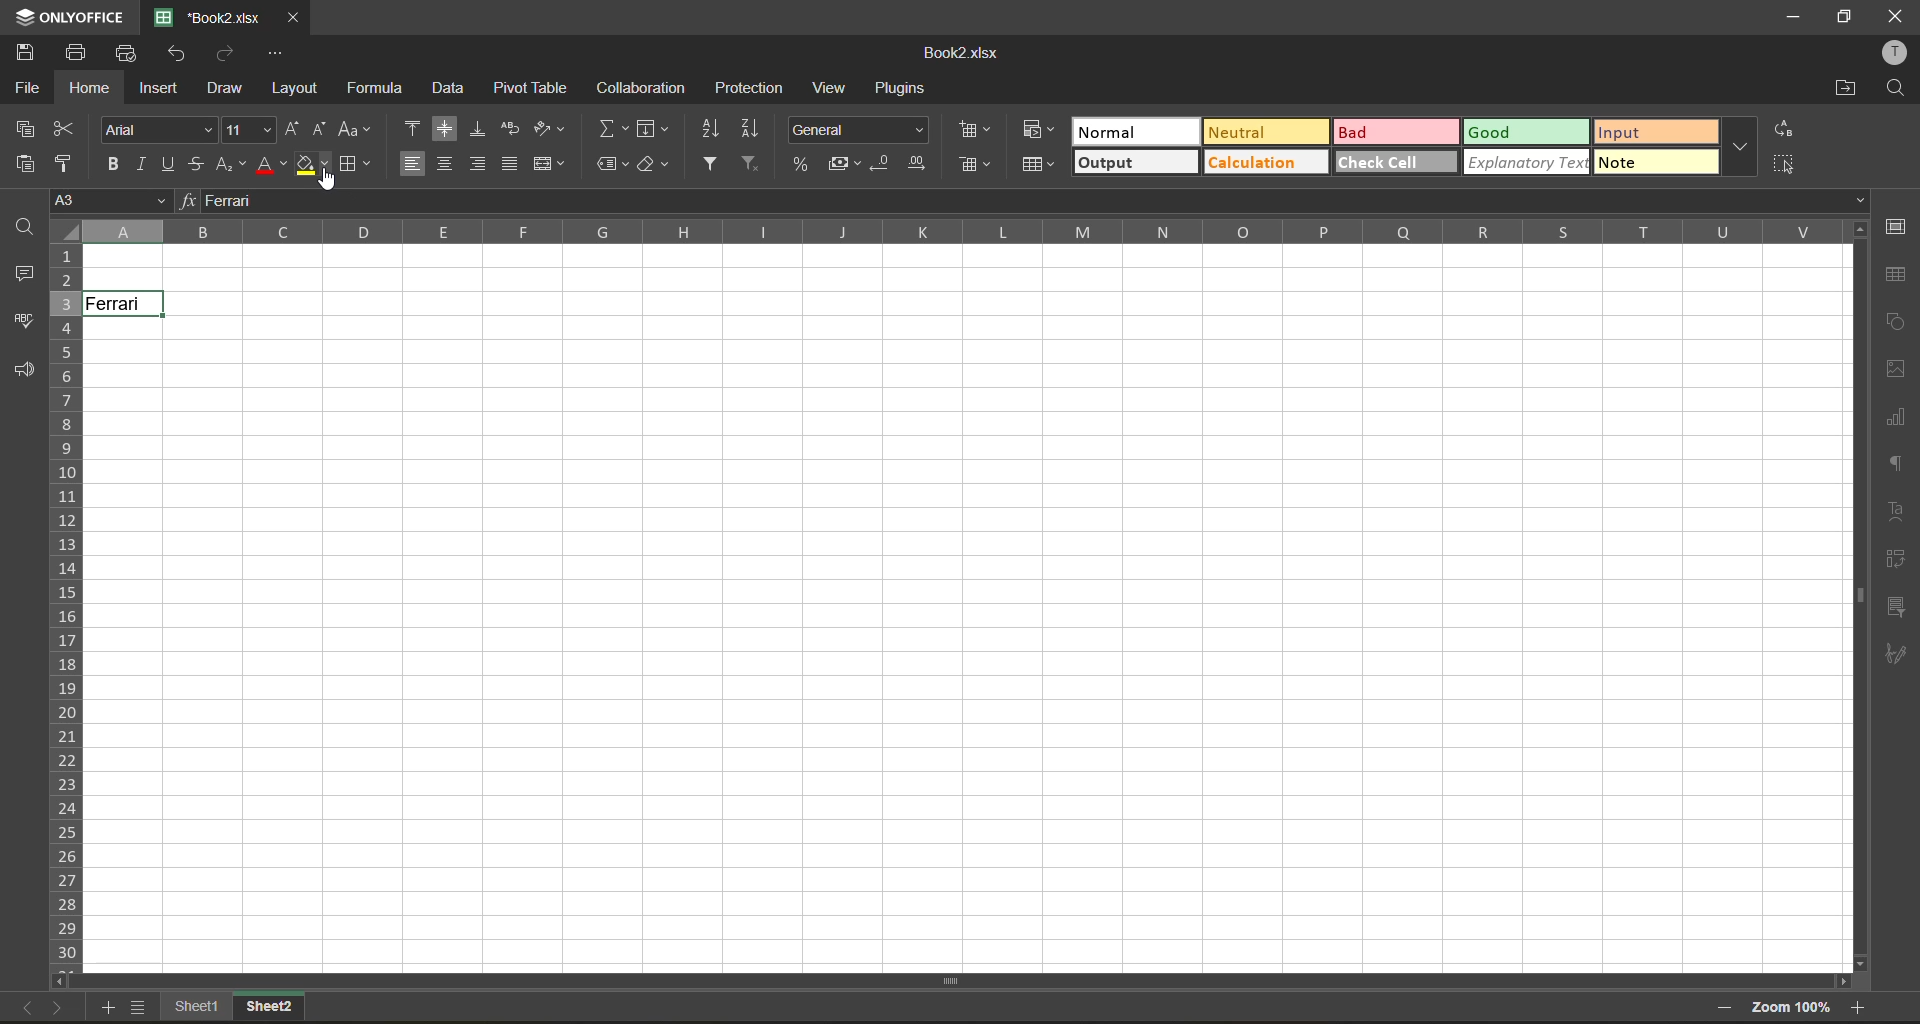 This screenshot has width=1920, height=1024. Describe the element at coordinates (960, 50) in the screenshot. I see `file name` at that location.